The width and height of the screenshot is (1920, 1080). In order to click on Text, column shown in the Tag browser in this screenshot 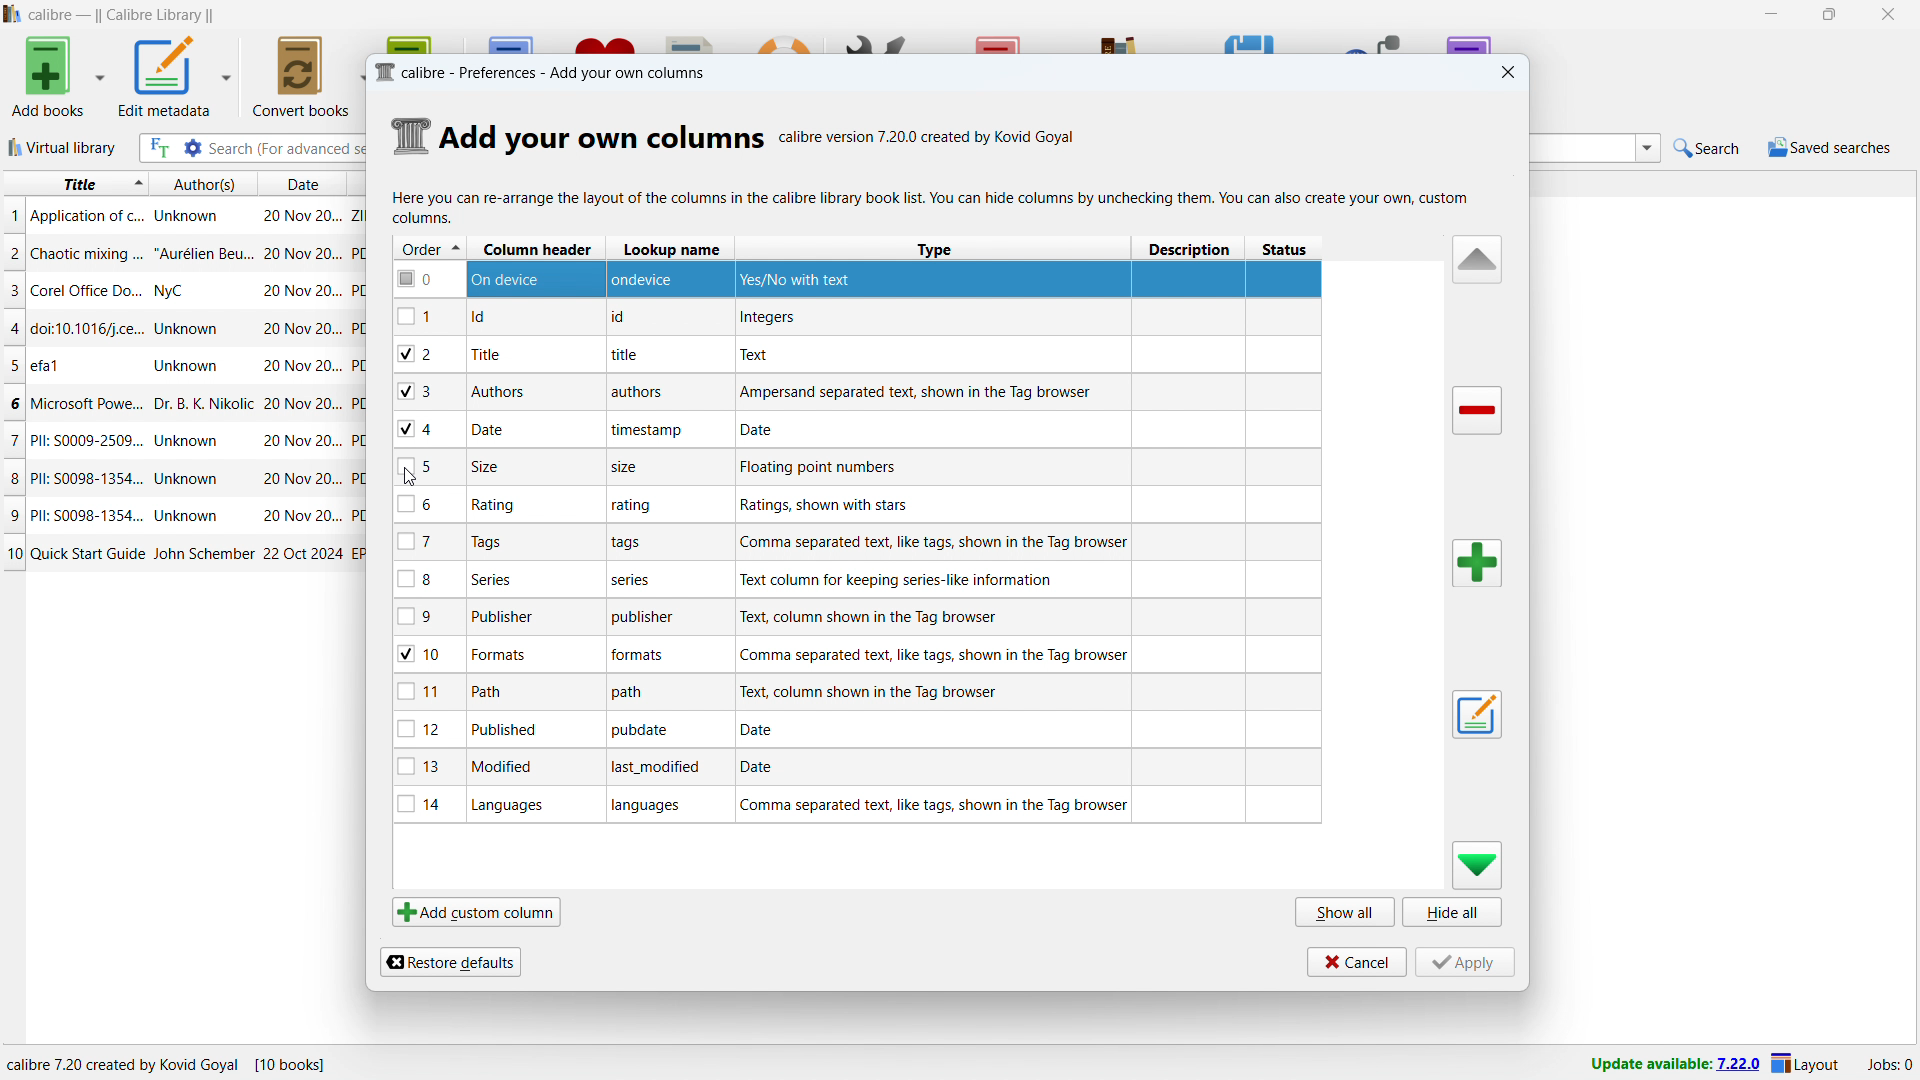, I will do `click(872, 691)`.